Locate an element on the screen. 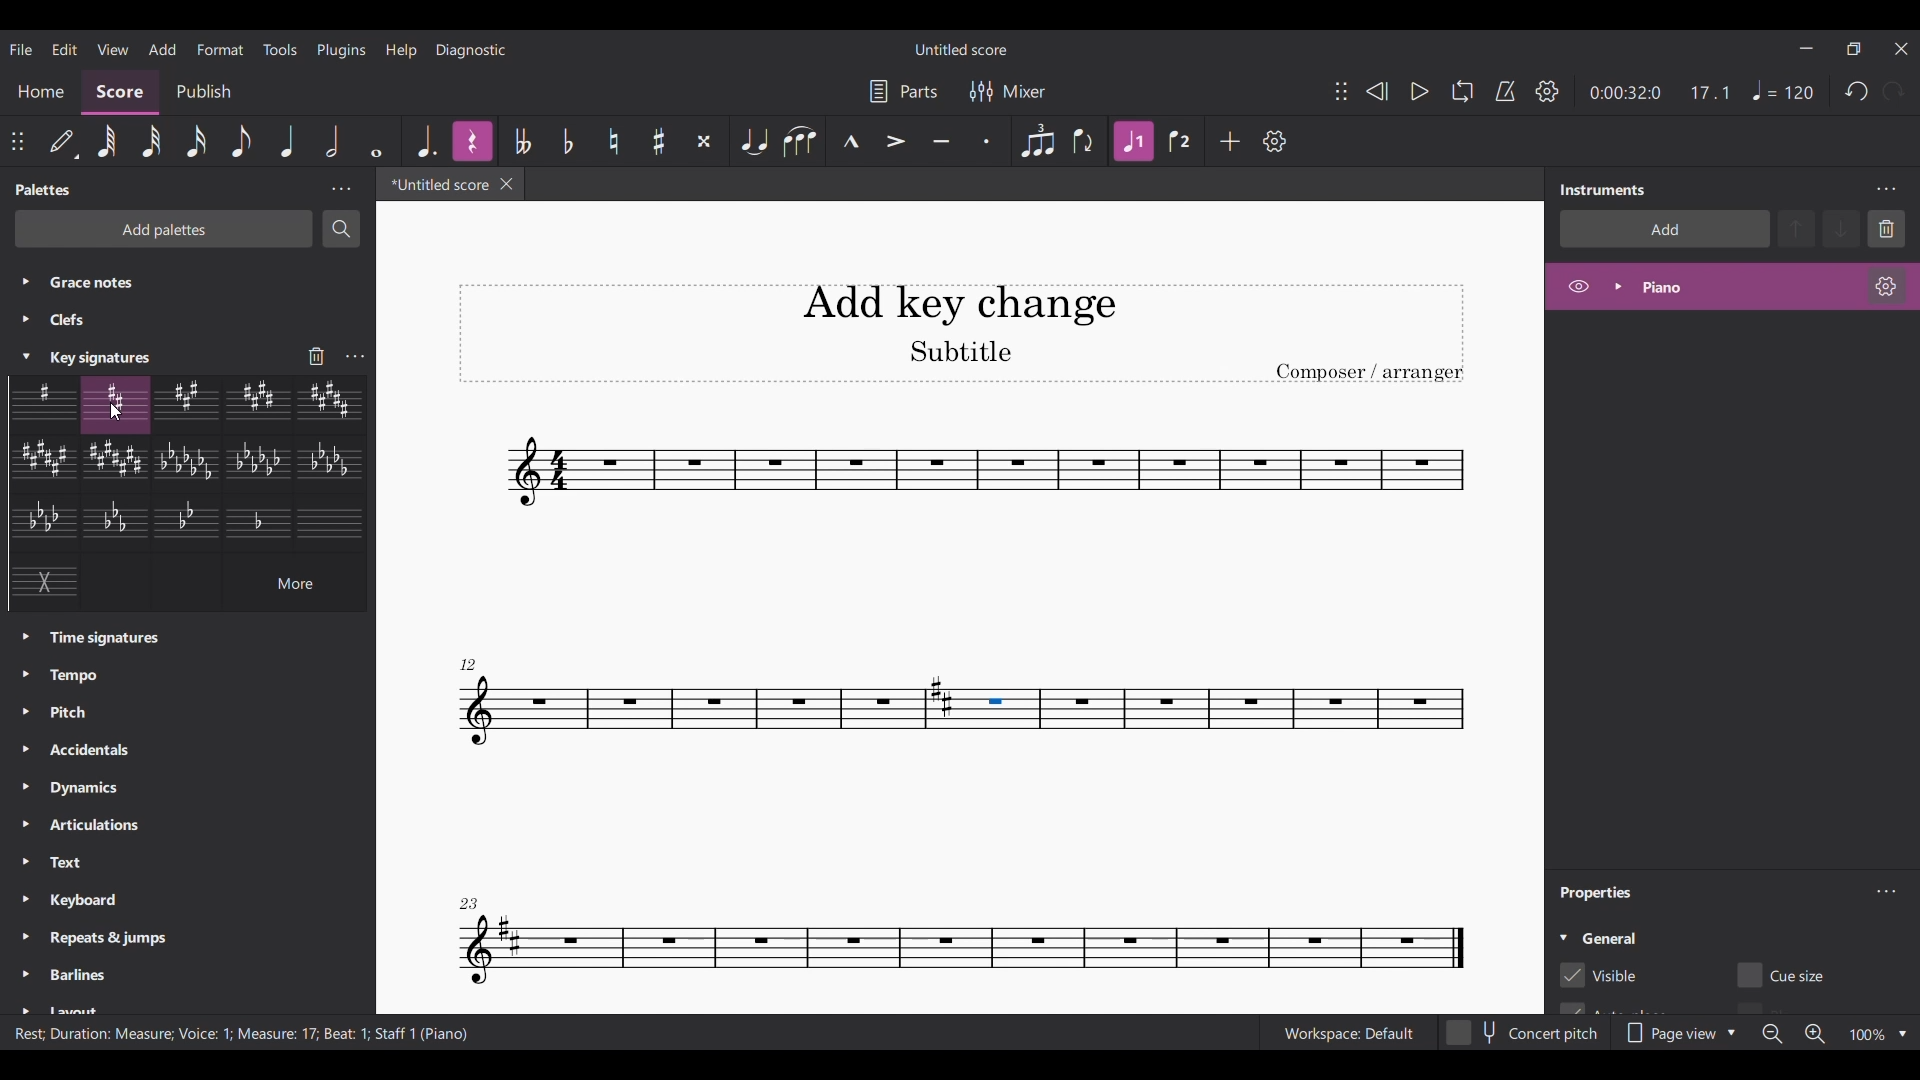  Selected section highlighted is located at coordinates (955, 707).